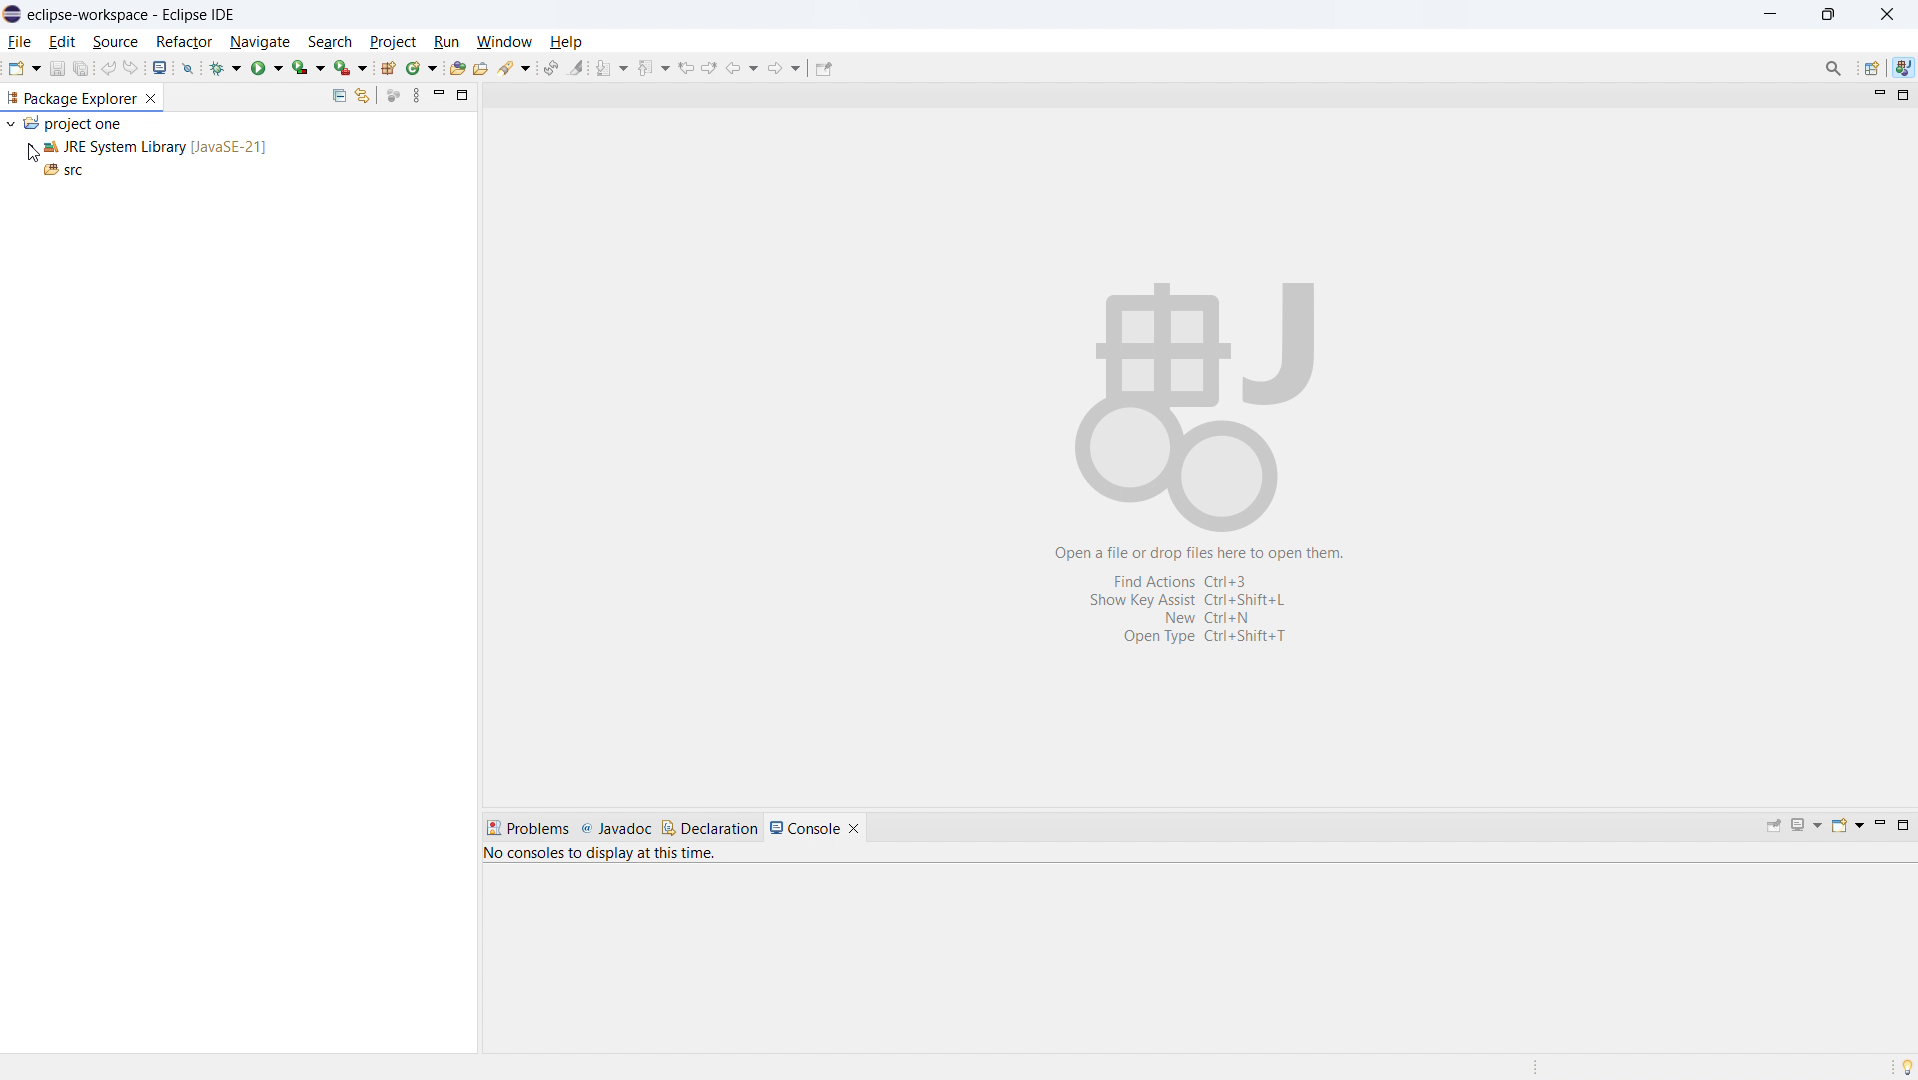 The image size is (1918, 1080). Describe the element at coordinates (784, 66) in the screenshot. I see `forward` at that location.